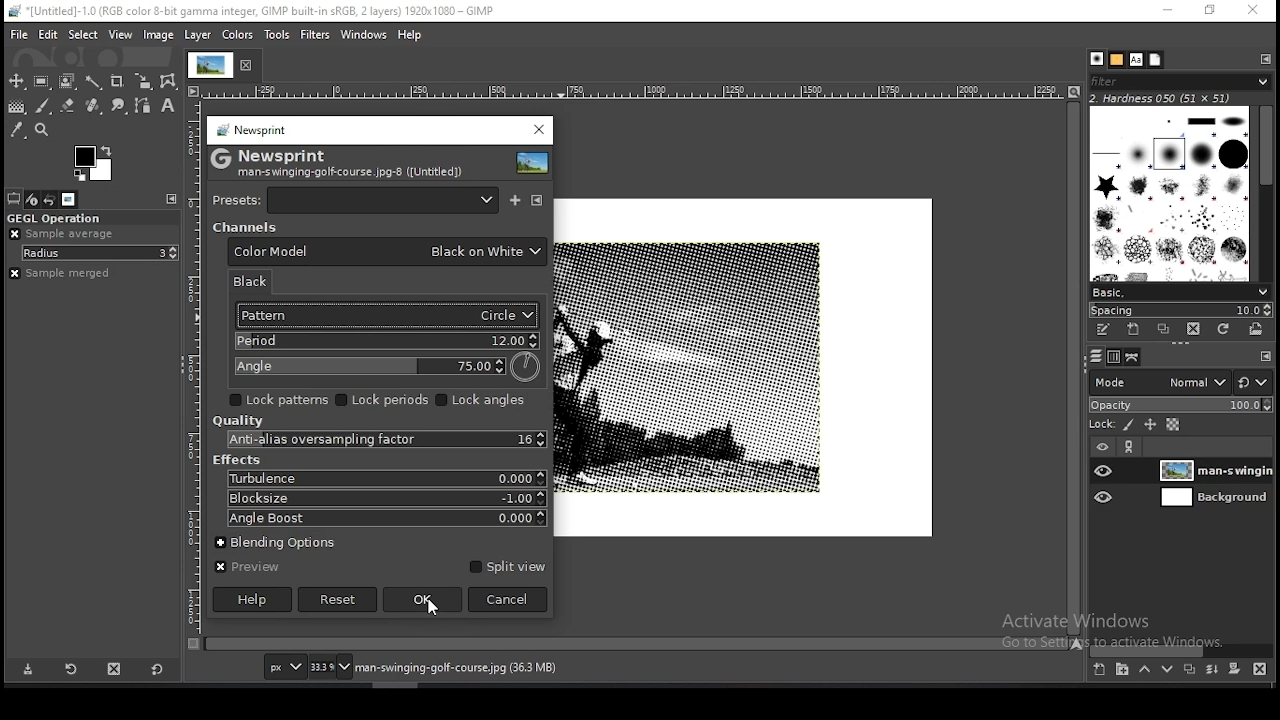 The height and width of the screenshot is (720, 1280). I want to click on layer, so click(1212, 498).